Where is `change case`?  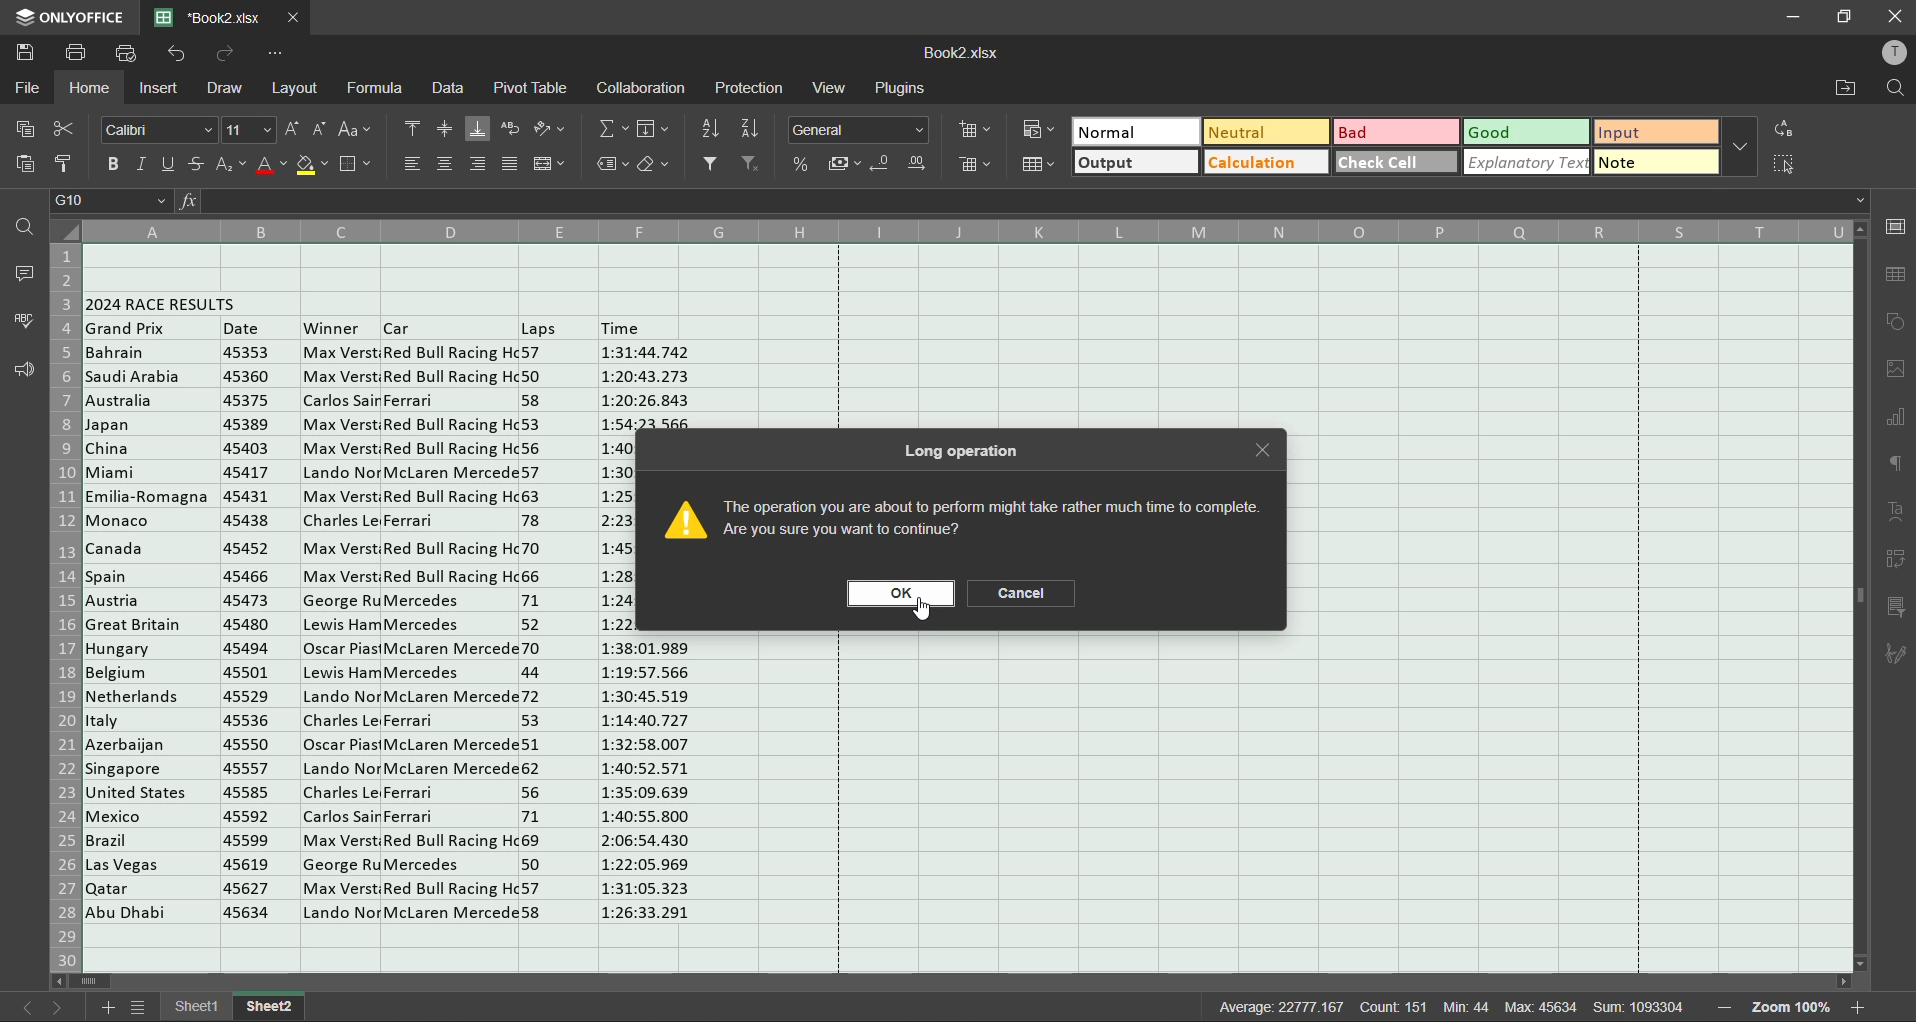
change case is located at coordinates (353, 131).